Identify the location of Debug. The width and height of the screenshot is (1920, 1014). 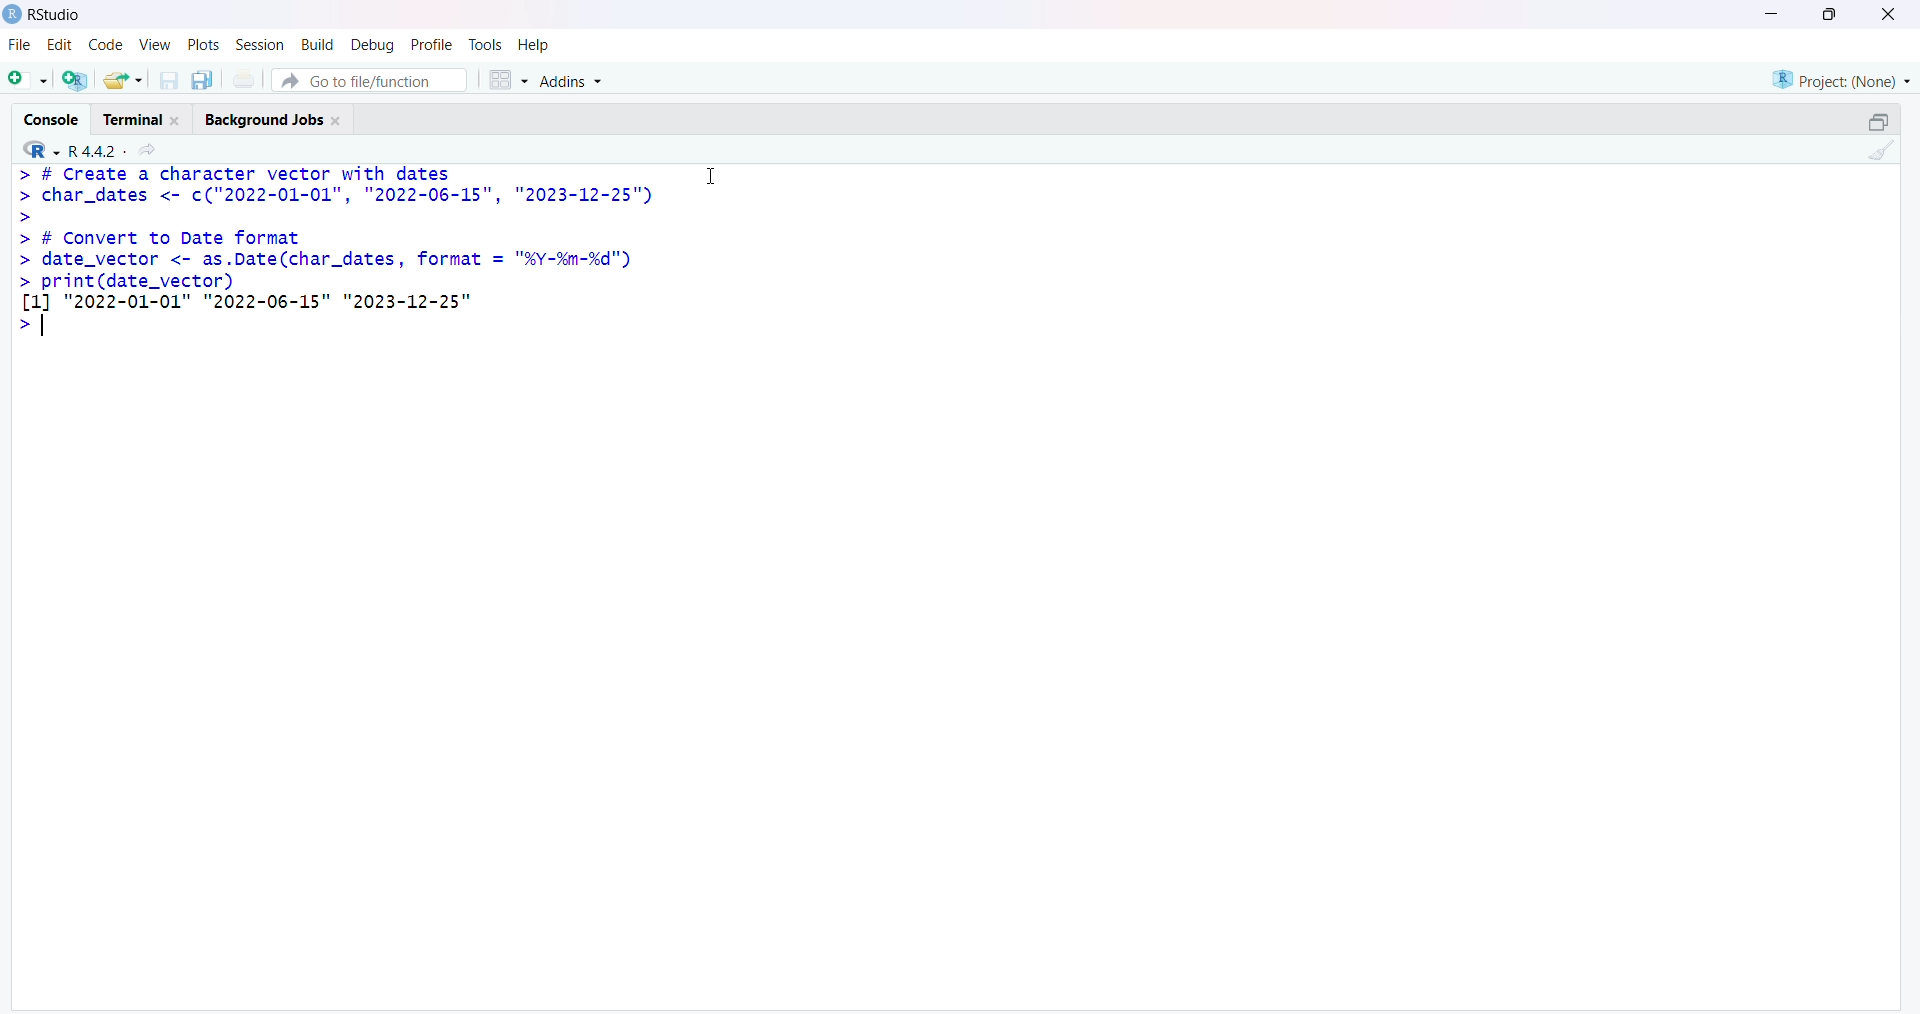
(371, 46).